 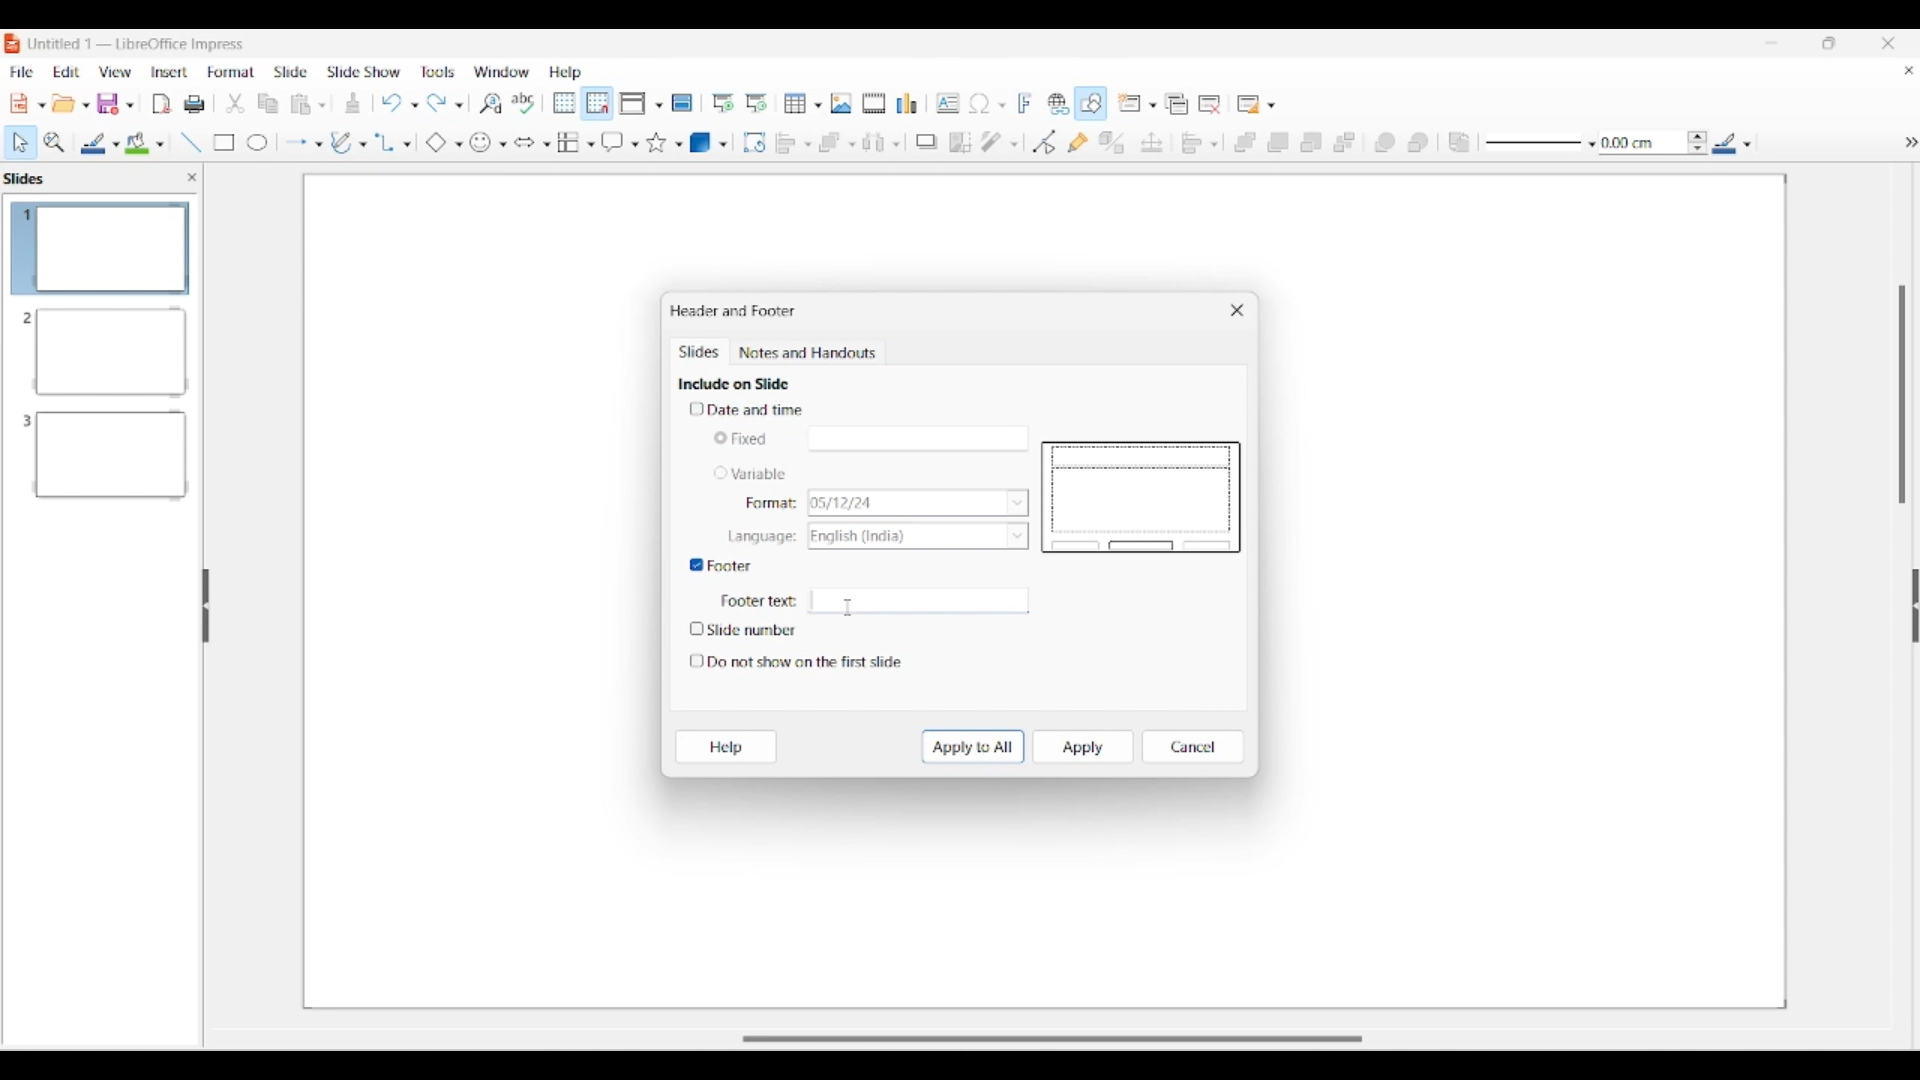 I want to click on Software logo, so click(x=13, y=44).